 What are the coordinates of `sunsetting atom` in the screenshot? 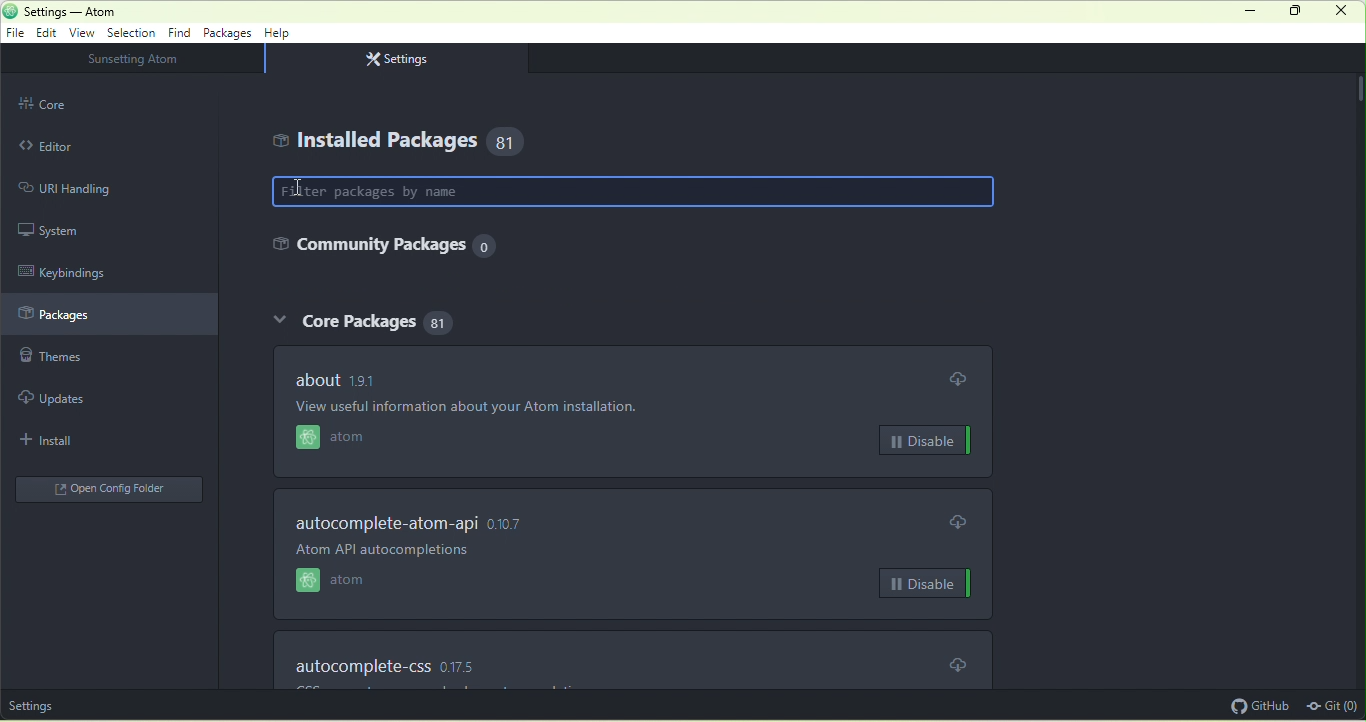 It's located at (149, 60).